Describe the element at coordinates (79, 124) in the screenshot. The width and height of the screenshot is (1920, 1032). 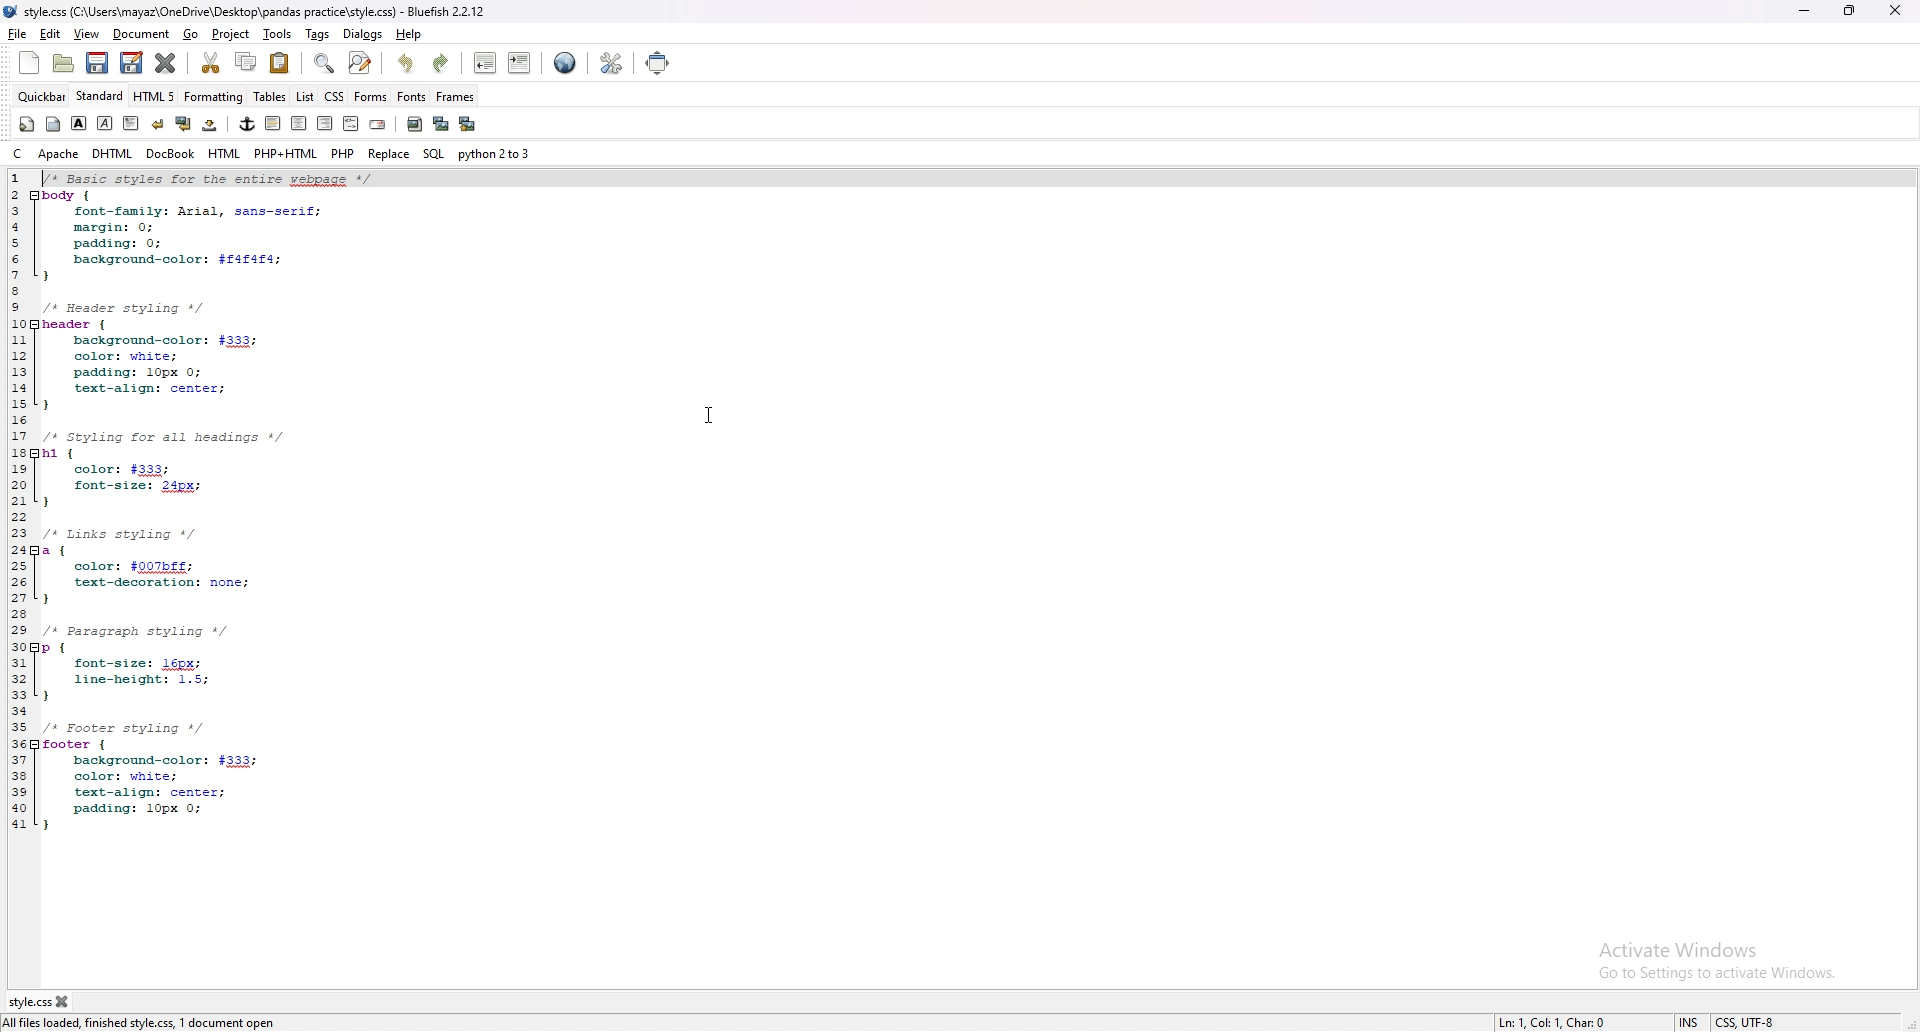
I see `bold` at that location.